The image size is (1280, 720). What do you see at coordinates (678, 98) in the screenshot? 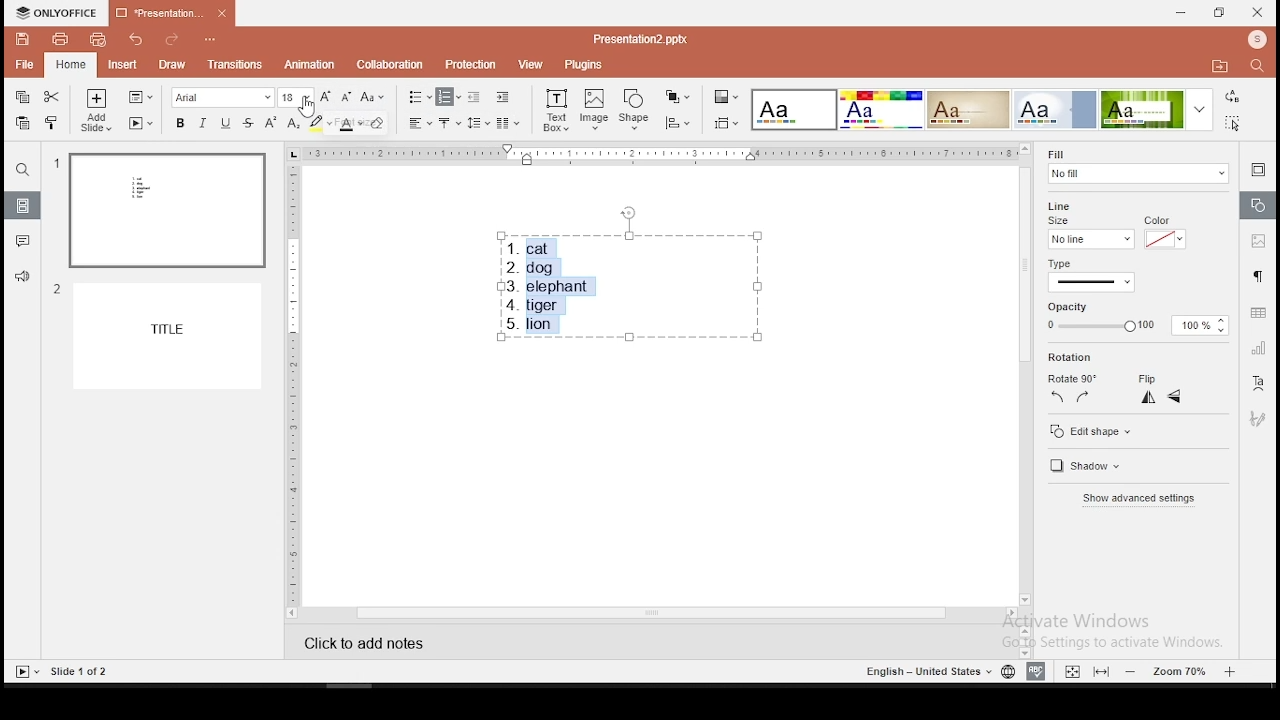
I see `arrange objects` at bounding box center [678, 98].